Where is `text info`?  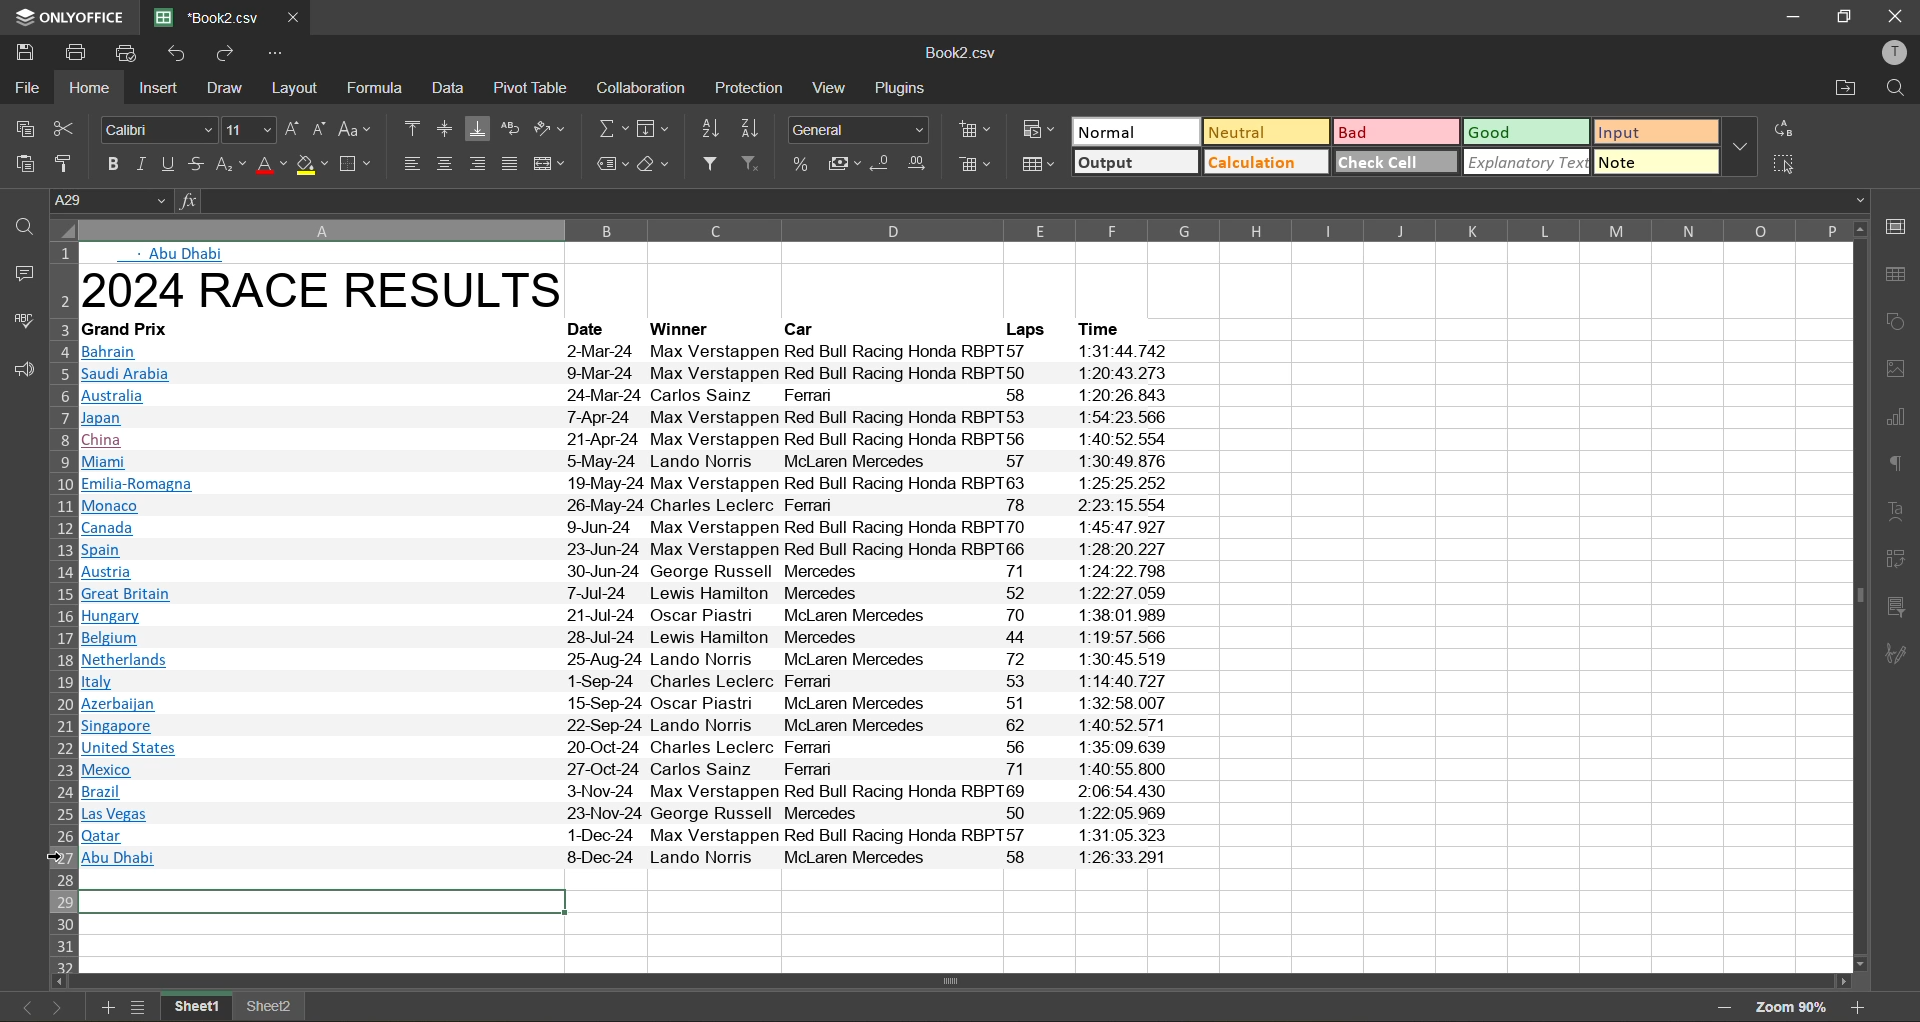
text info is located at coordinates (640, 507).